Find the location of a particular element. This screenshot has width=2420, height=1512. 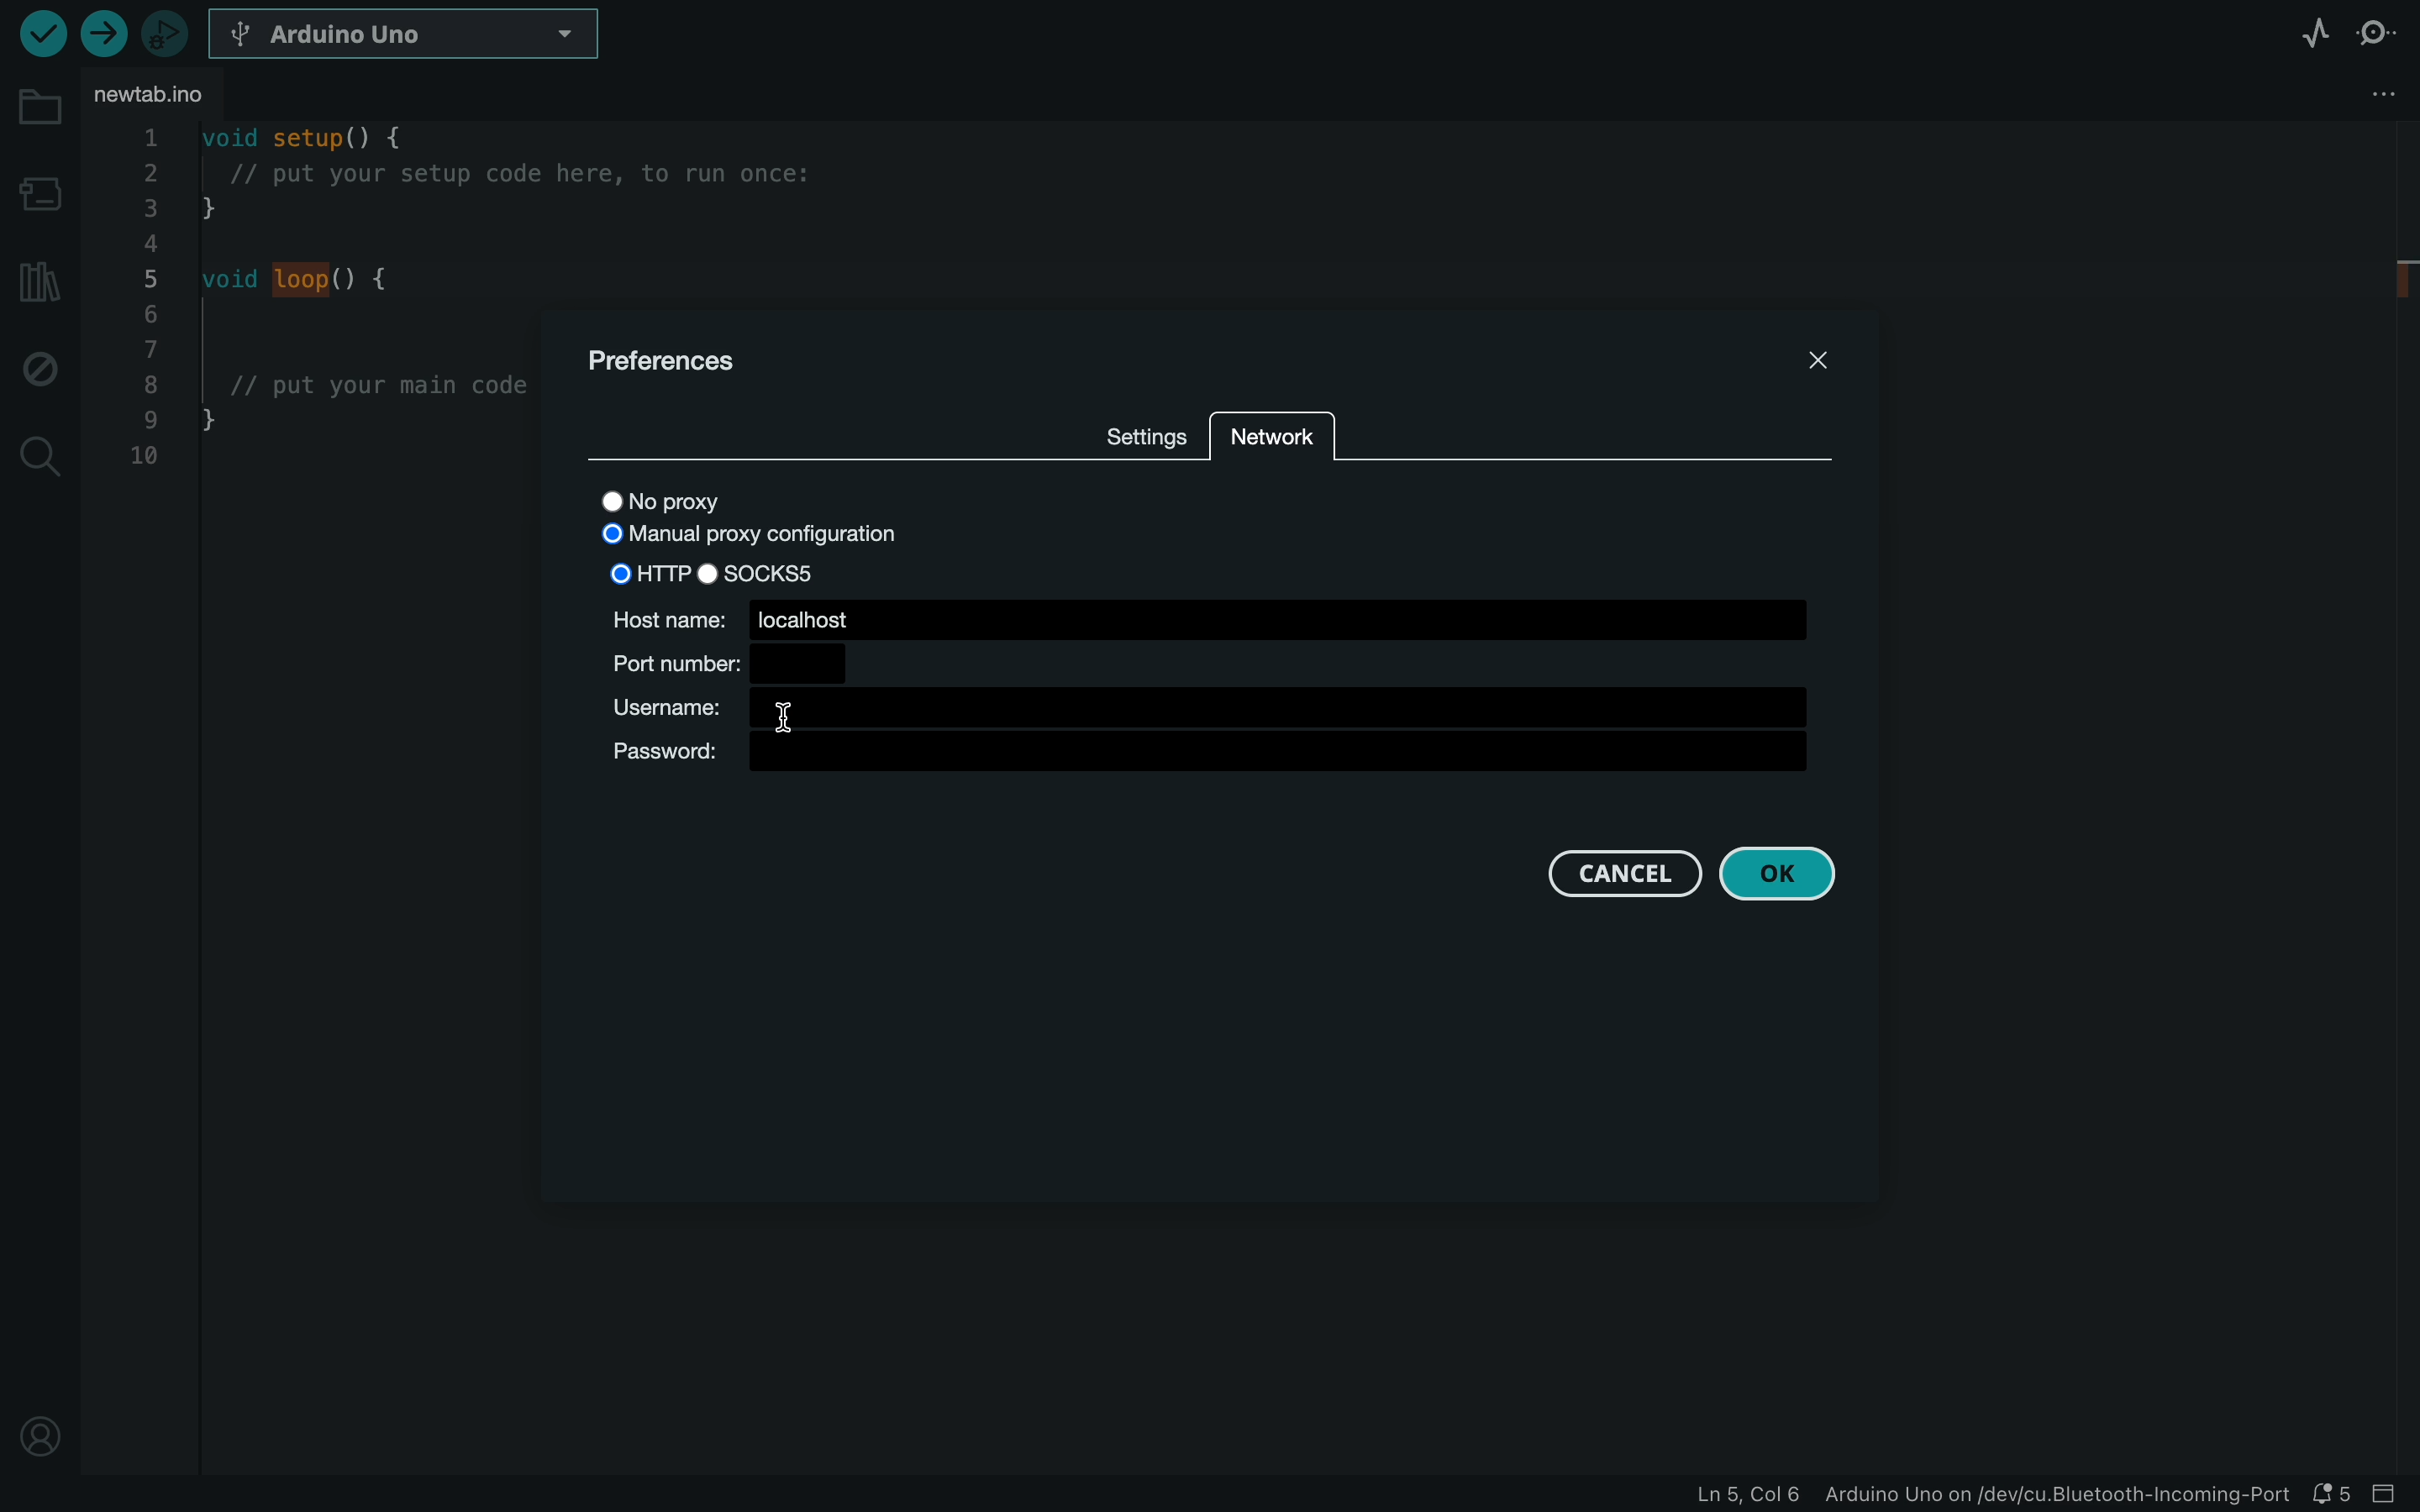

PASSword is located at coordinates (1207, 754).